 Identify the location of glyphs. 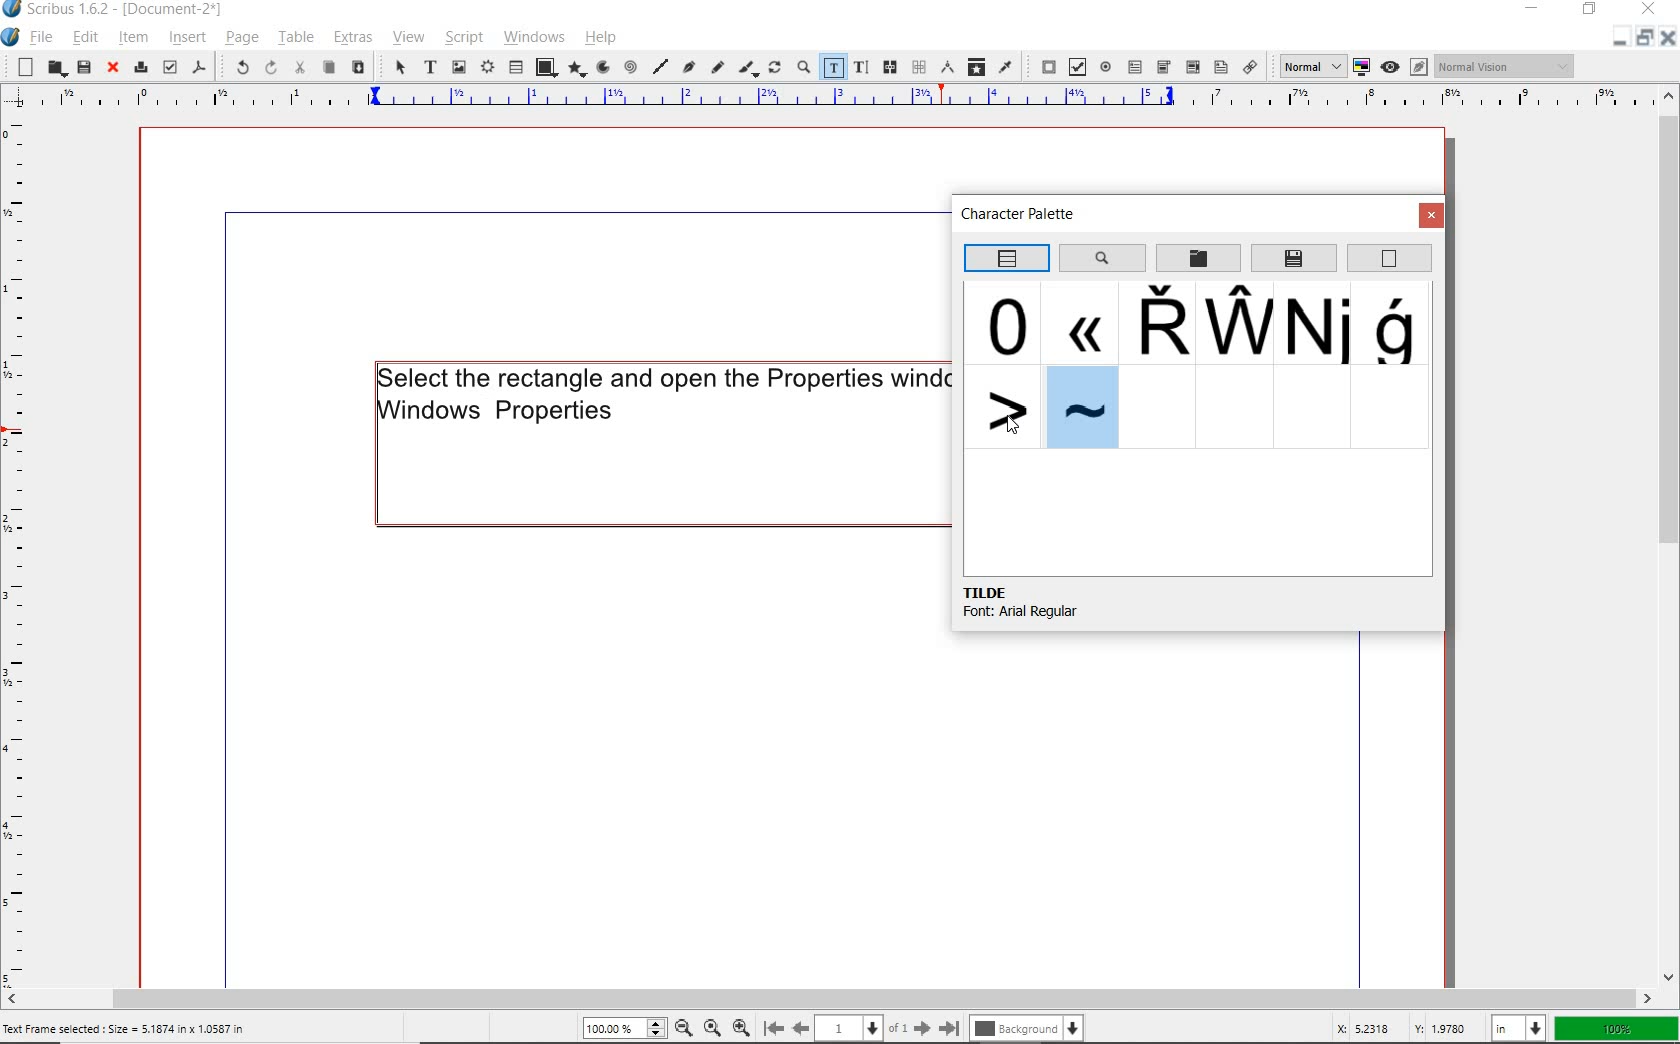
(1155, 324).